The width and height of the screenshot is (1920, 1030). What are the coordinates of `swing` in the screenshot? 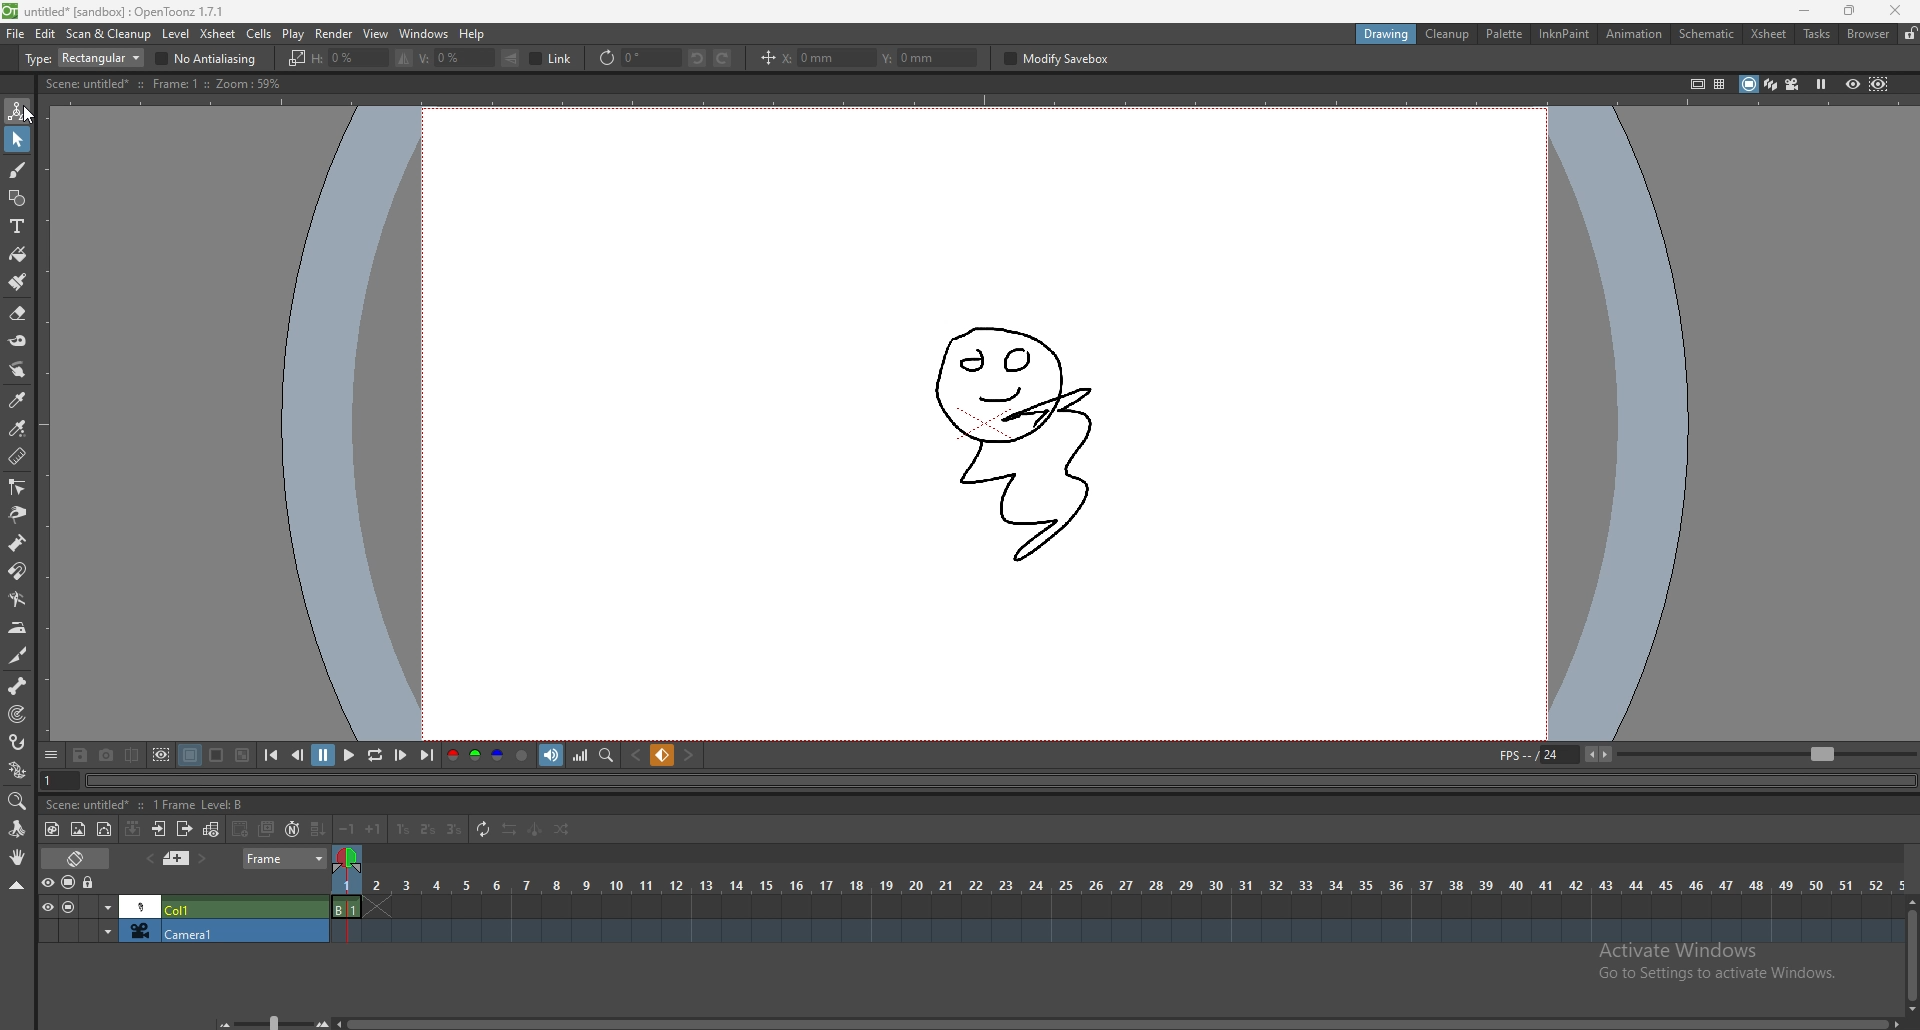 It's located at (534, 830).